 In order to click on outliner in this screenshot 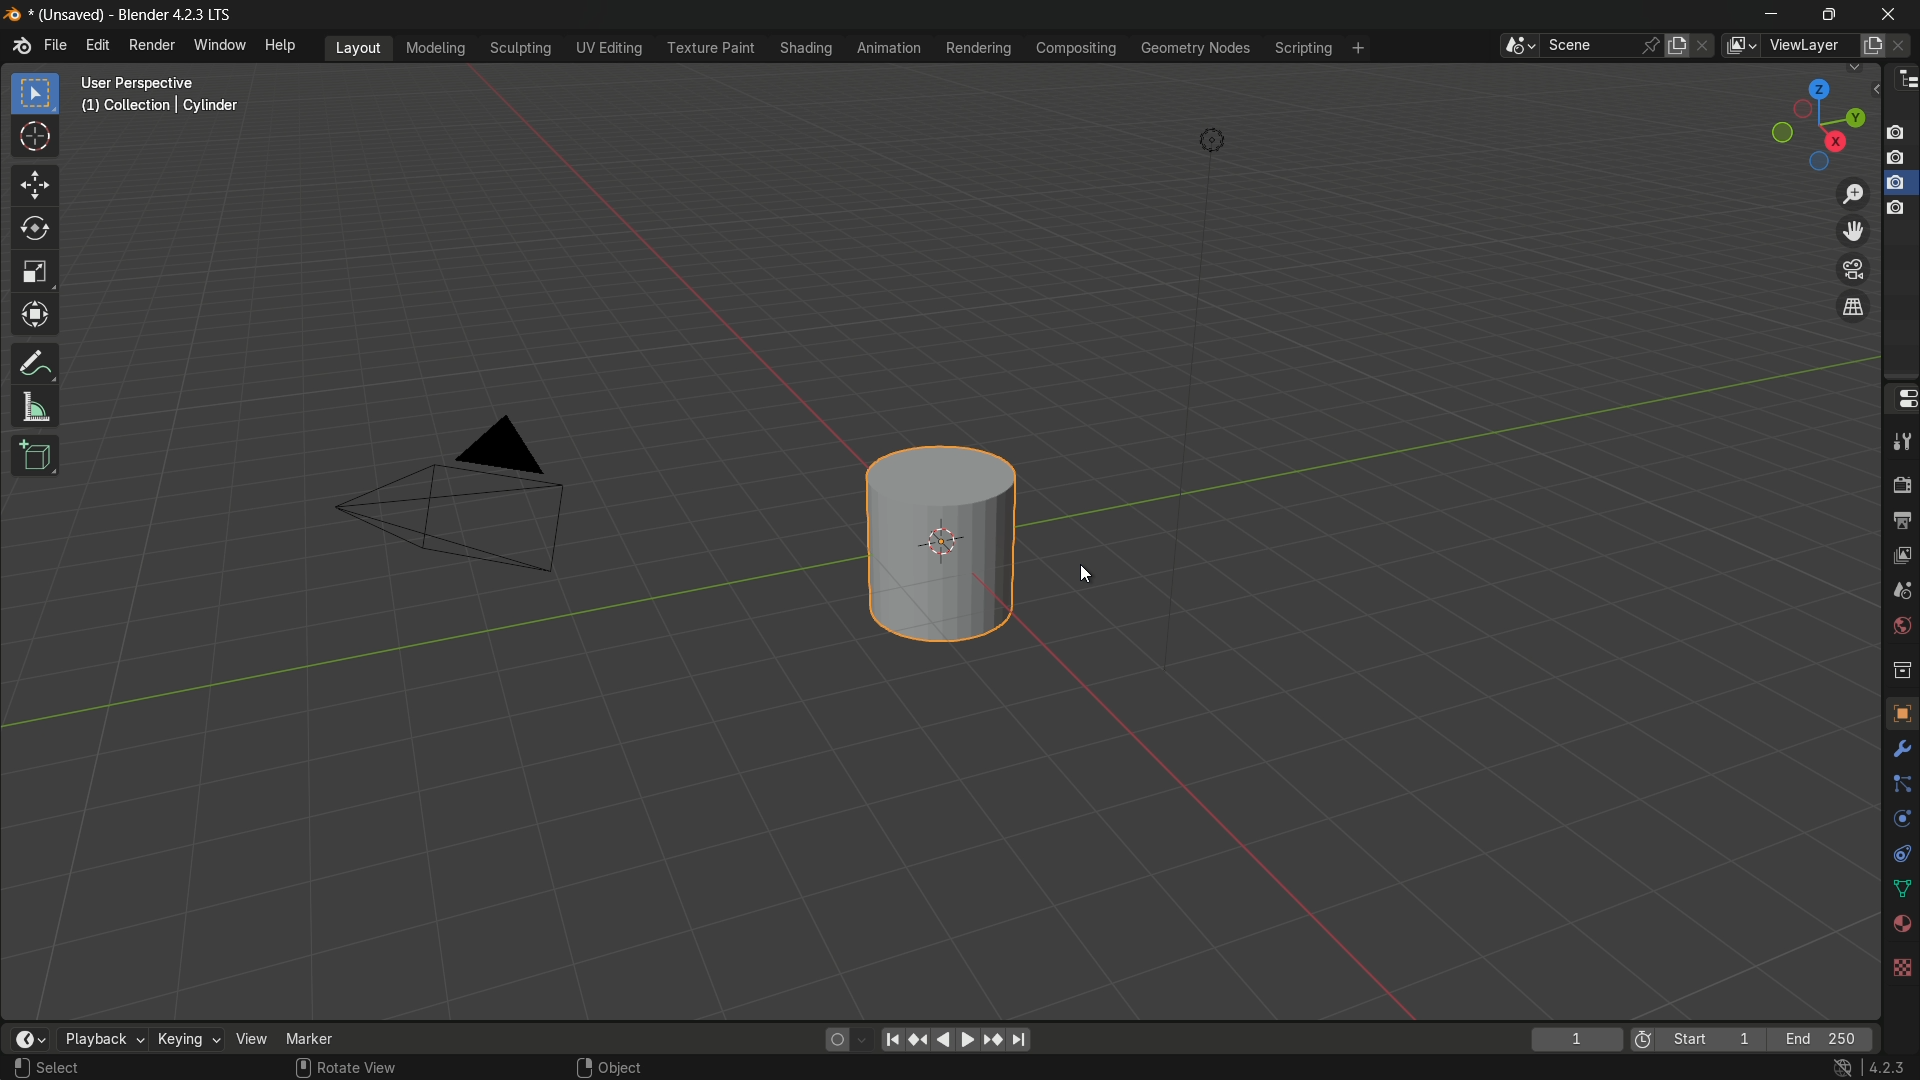, I will do `click(1903, 83)`.